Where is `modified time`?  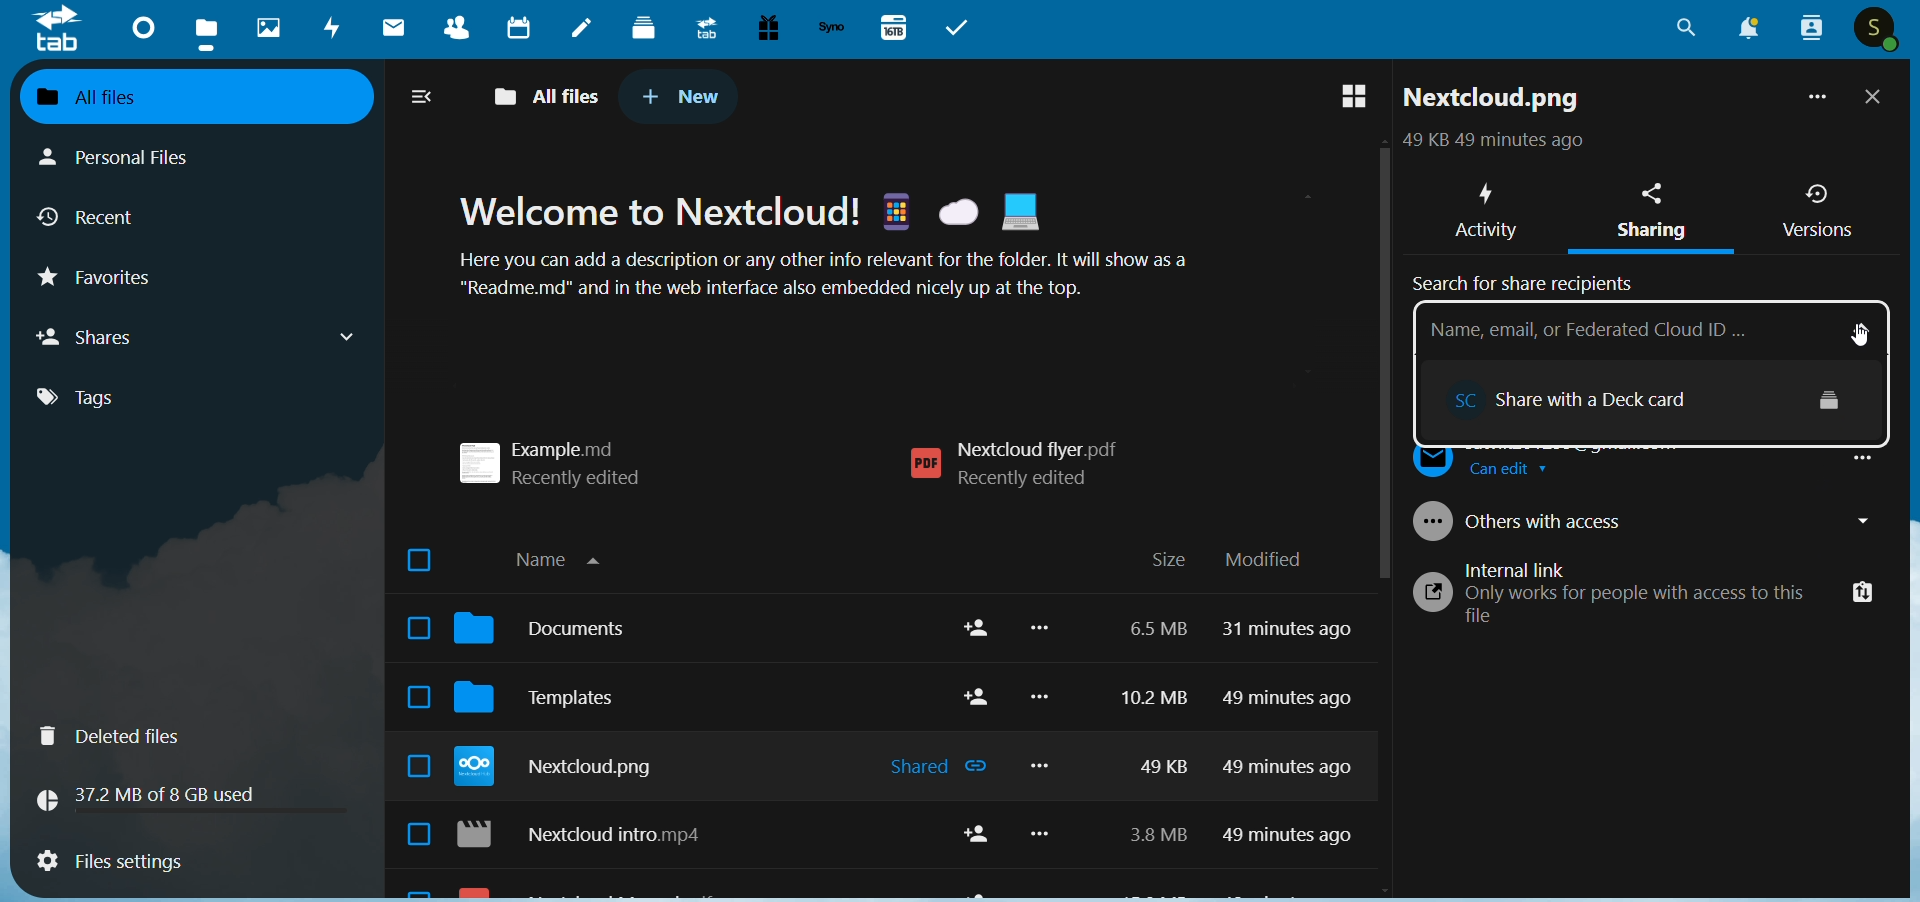 modified time is located at coordinates (1293, 742).